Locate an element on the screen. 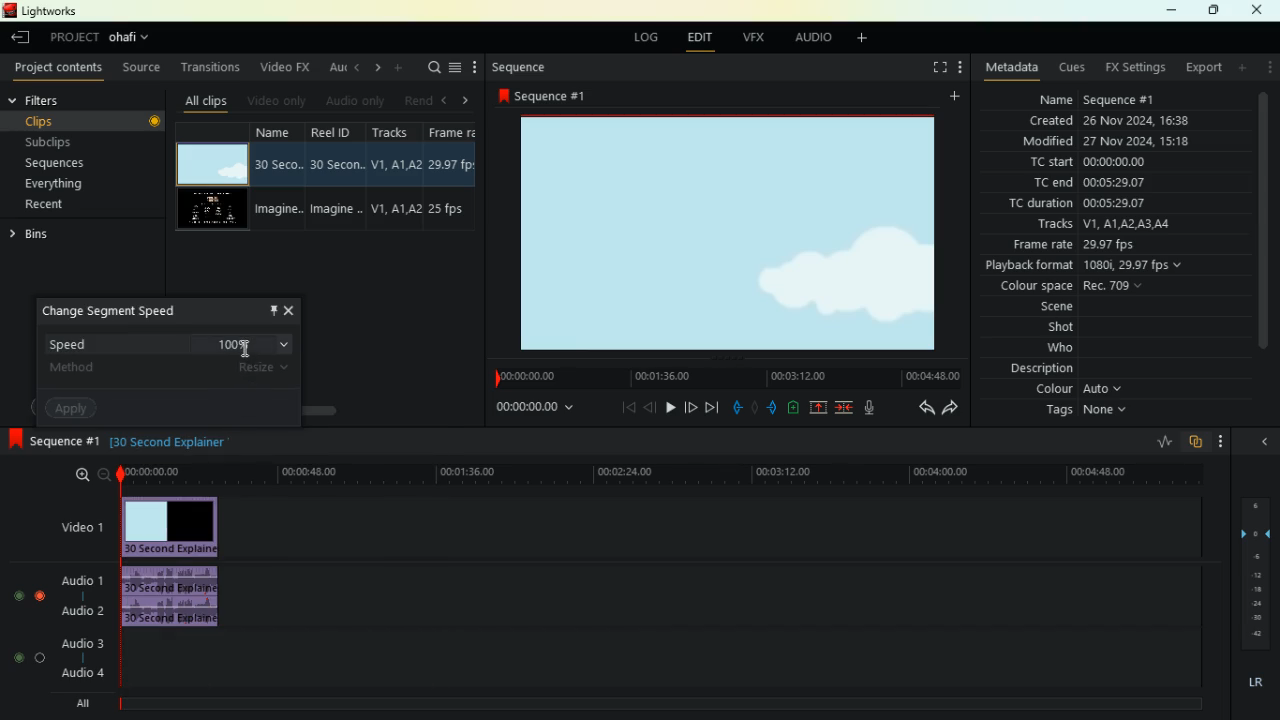  frame rate is located at coordinates (1075, 246).